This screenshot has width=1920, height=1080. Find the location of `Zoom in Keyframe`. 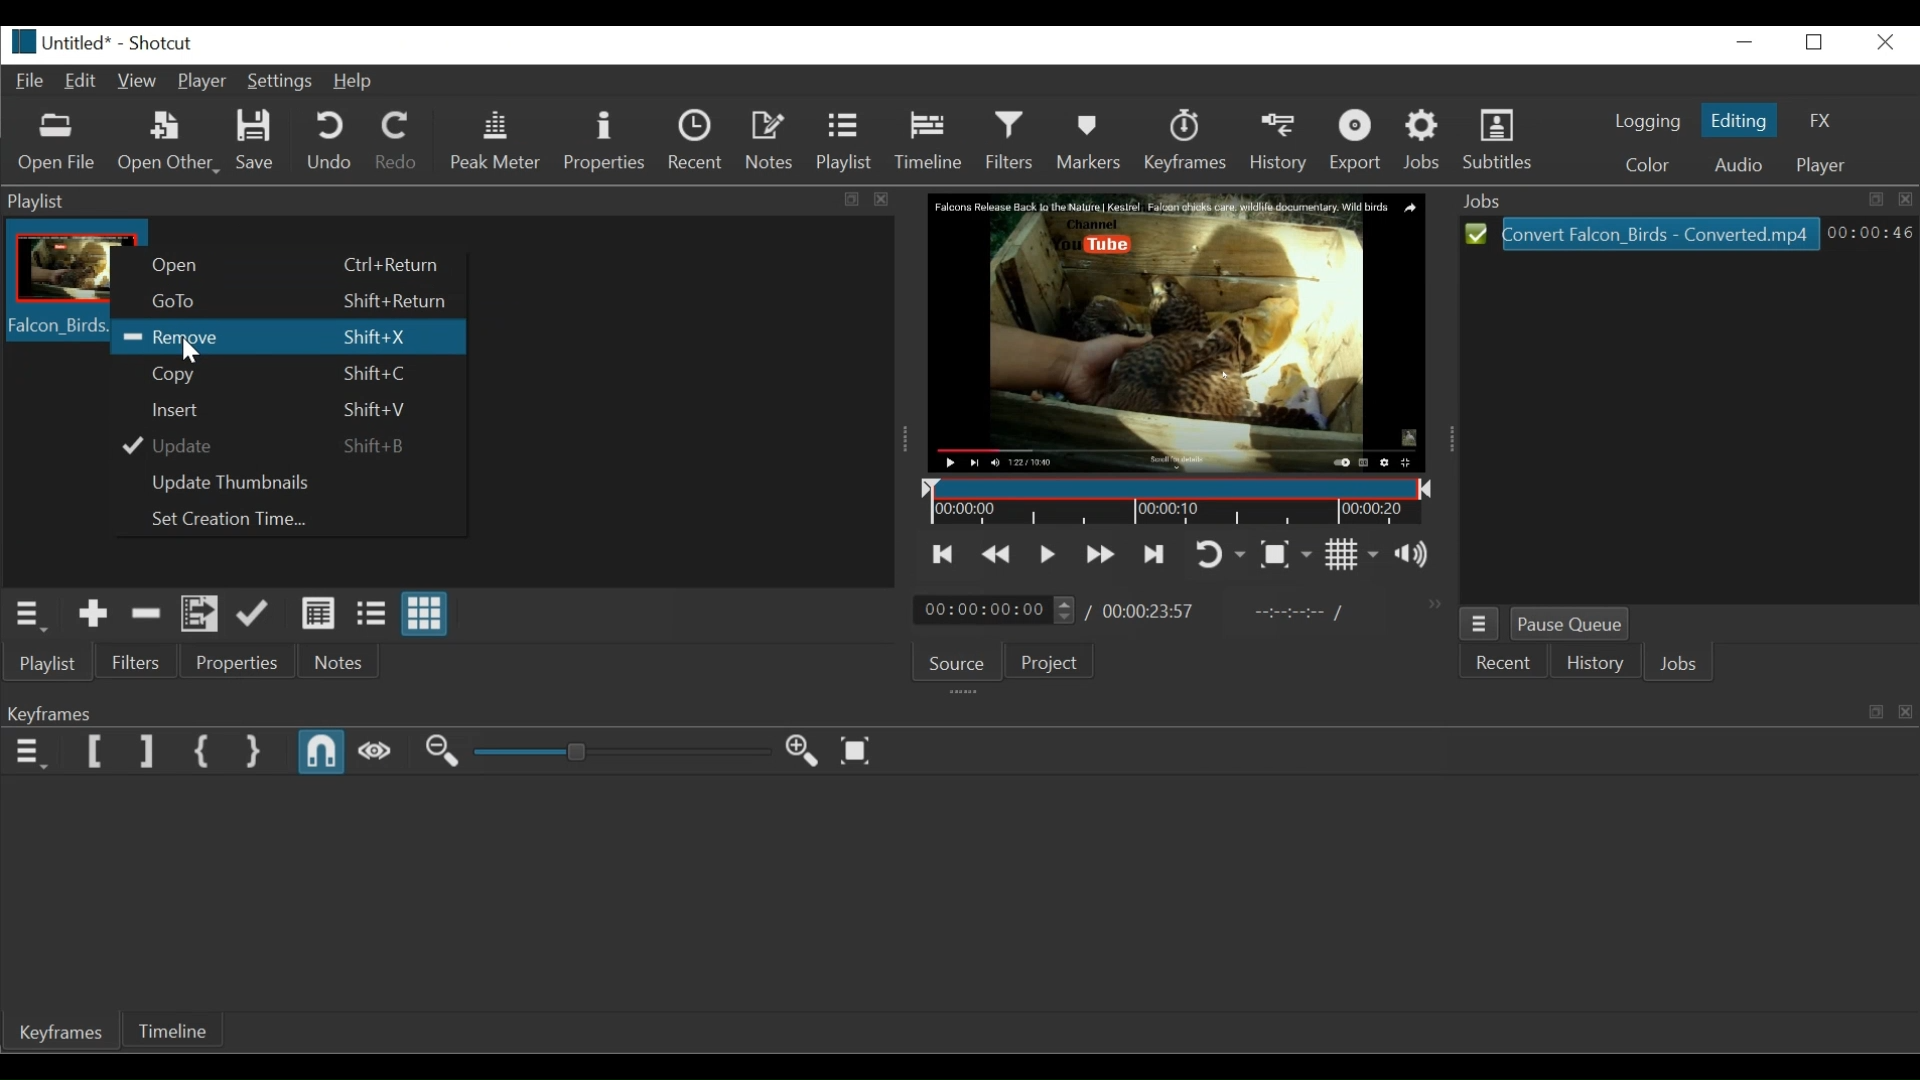

Zoom in Keyframe is located at coordinates (799, 752).